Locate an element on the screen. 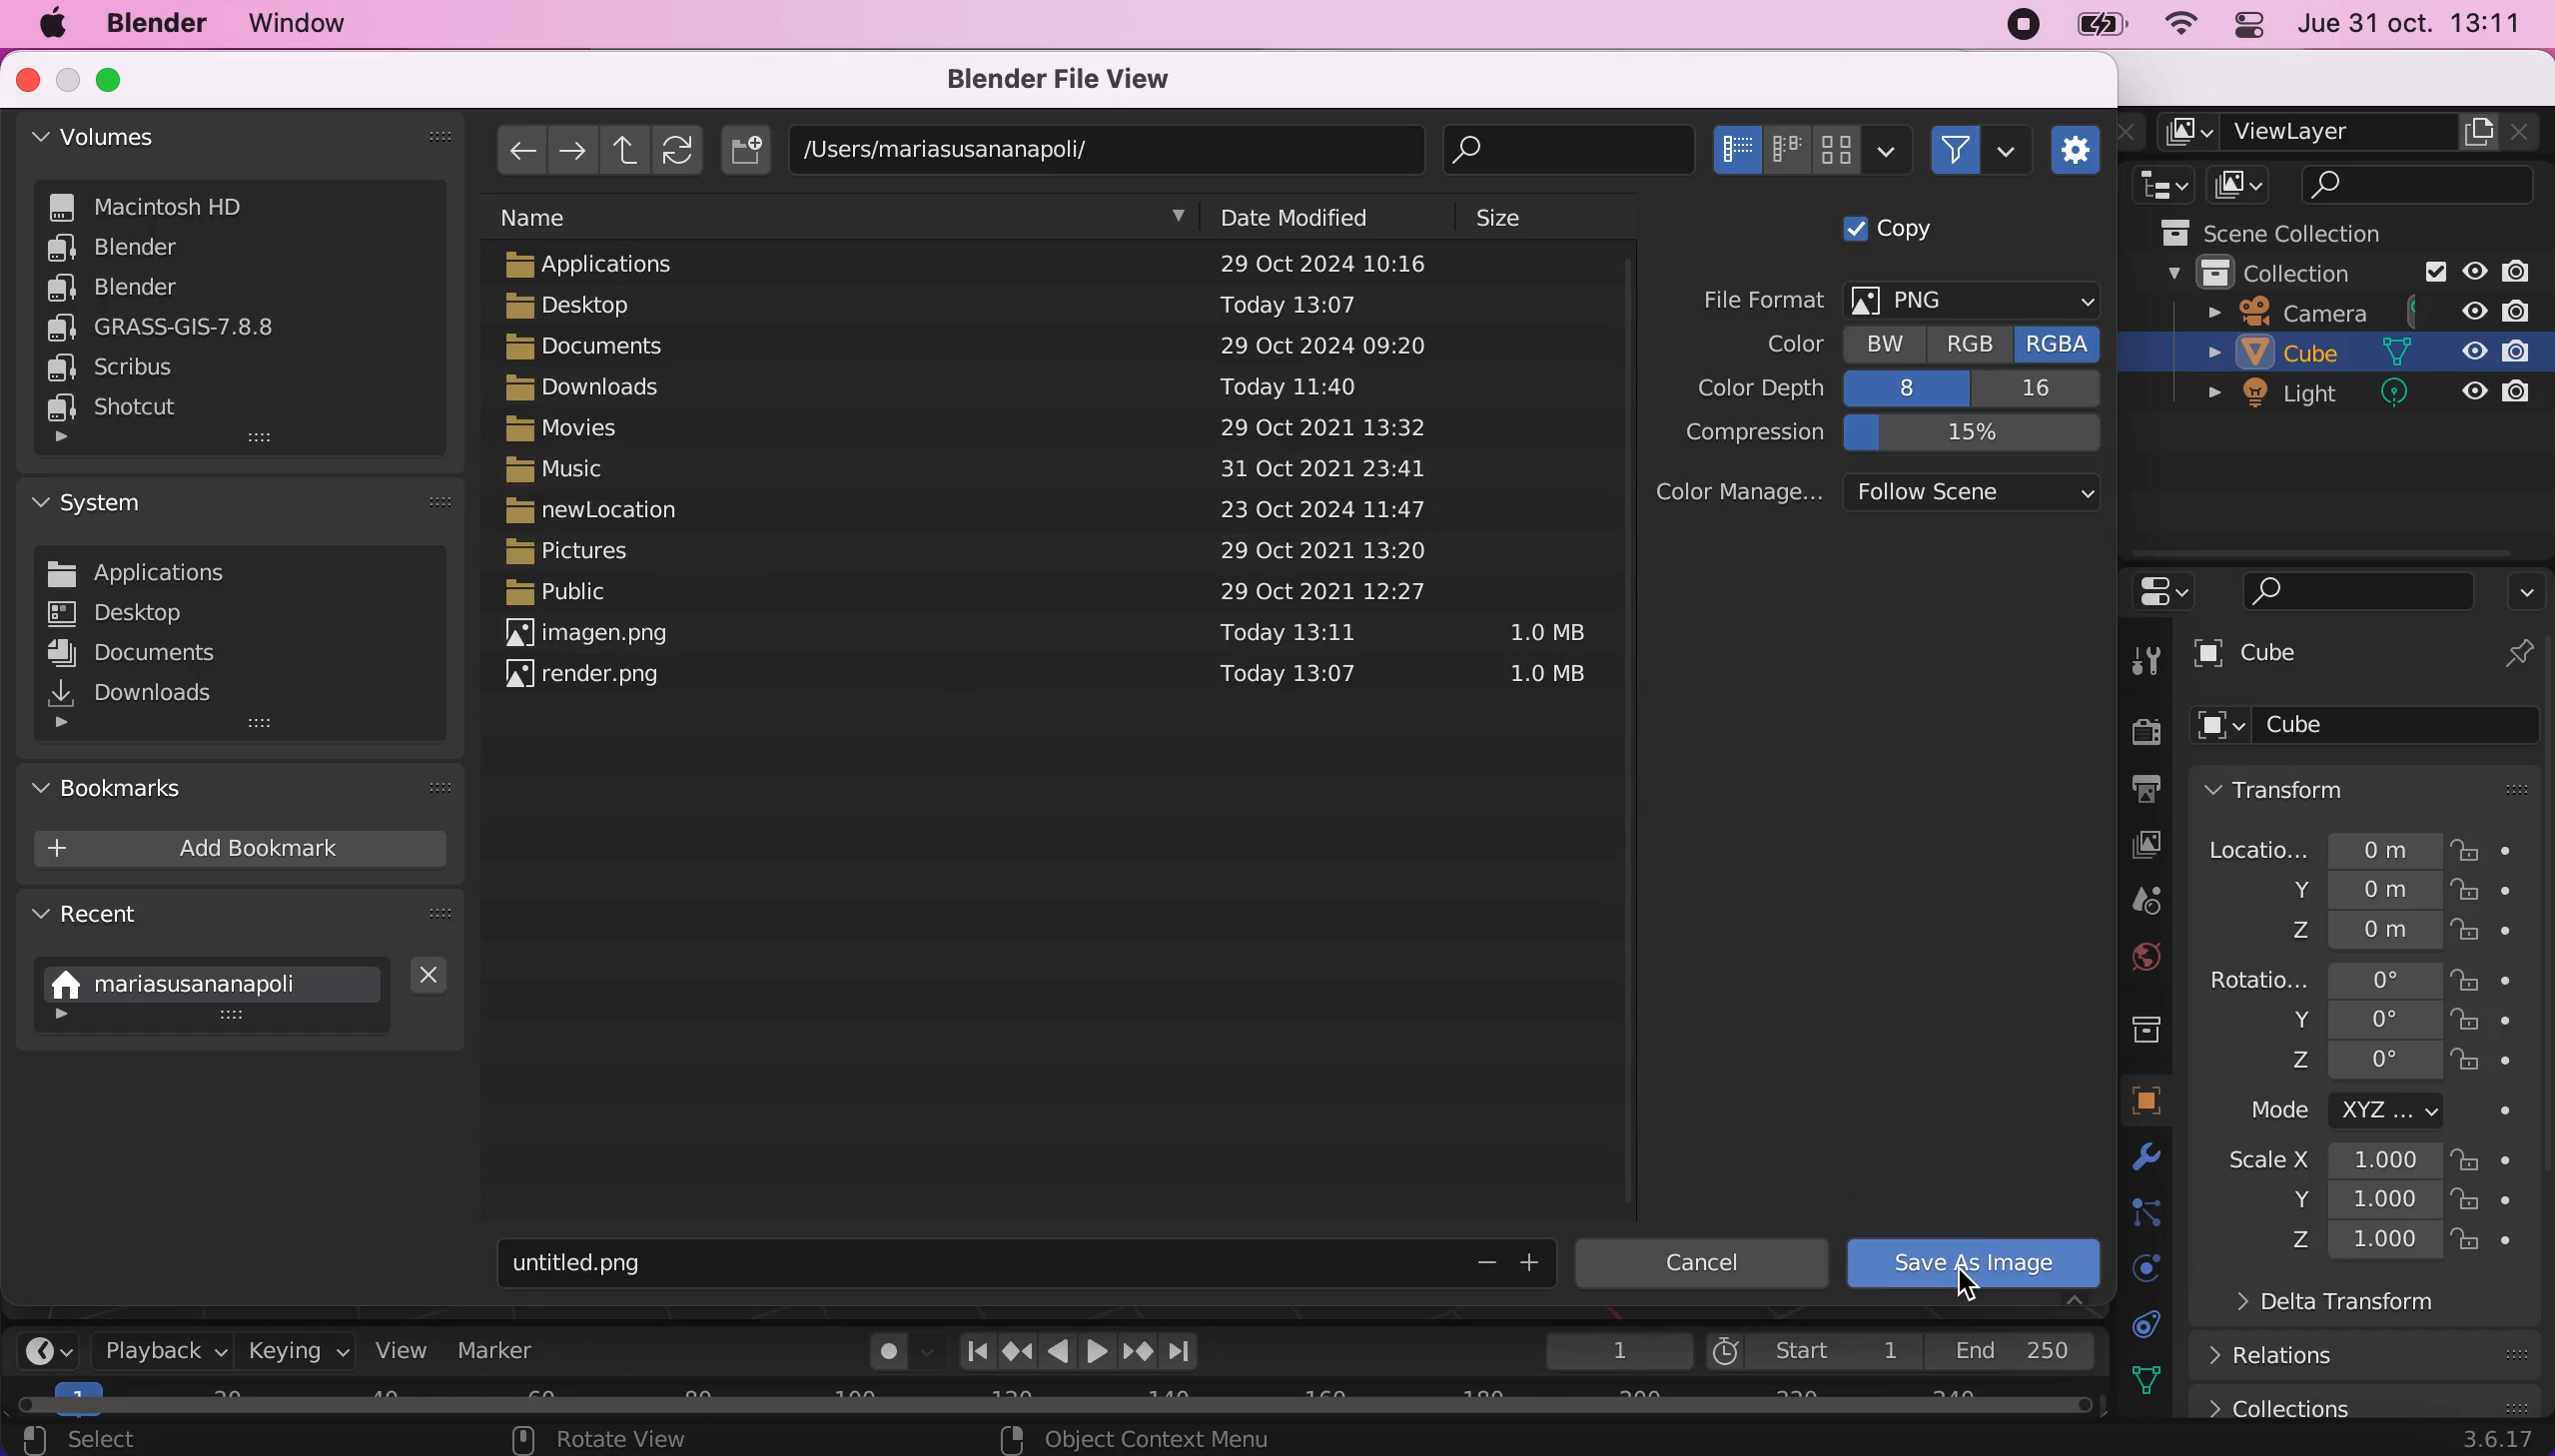 This screenshot has height=1456, width=2555. lock is located at coordinates (2486, 1202).